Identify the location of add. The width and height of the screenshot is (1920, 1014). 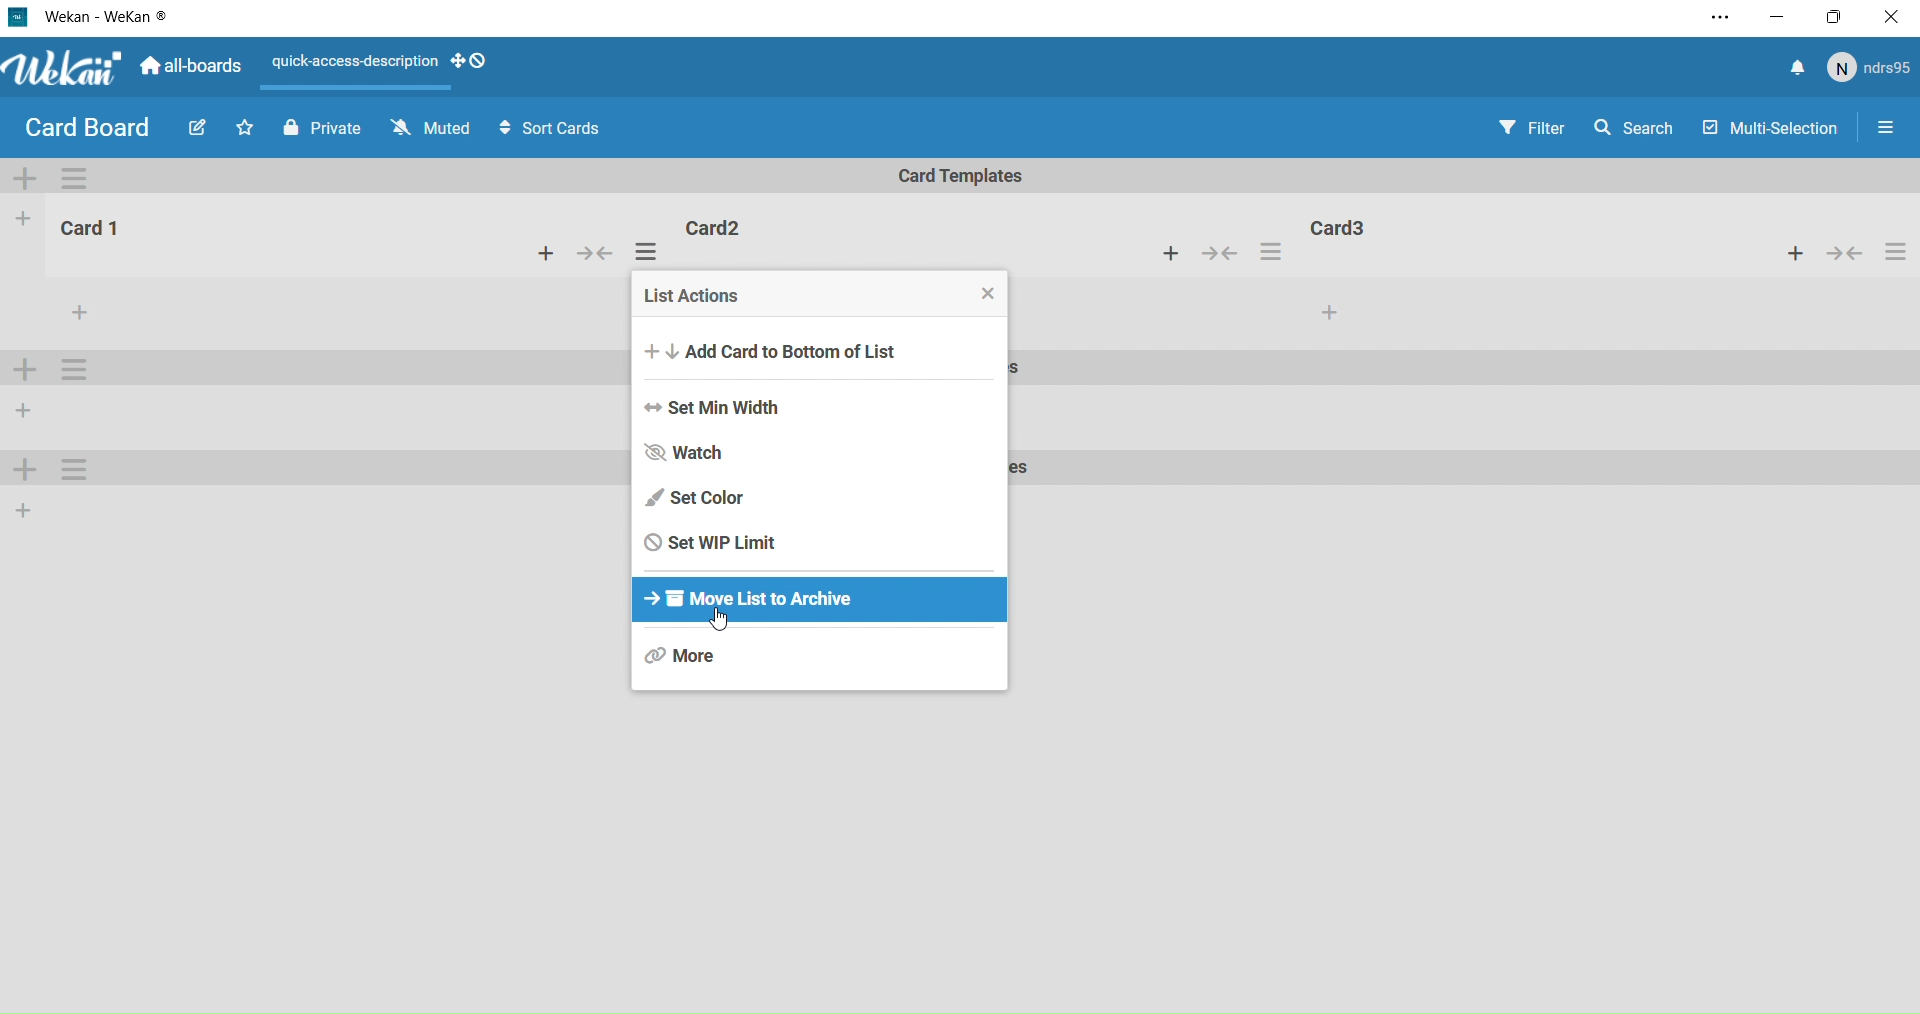
(25, 514).